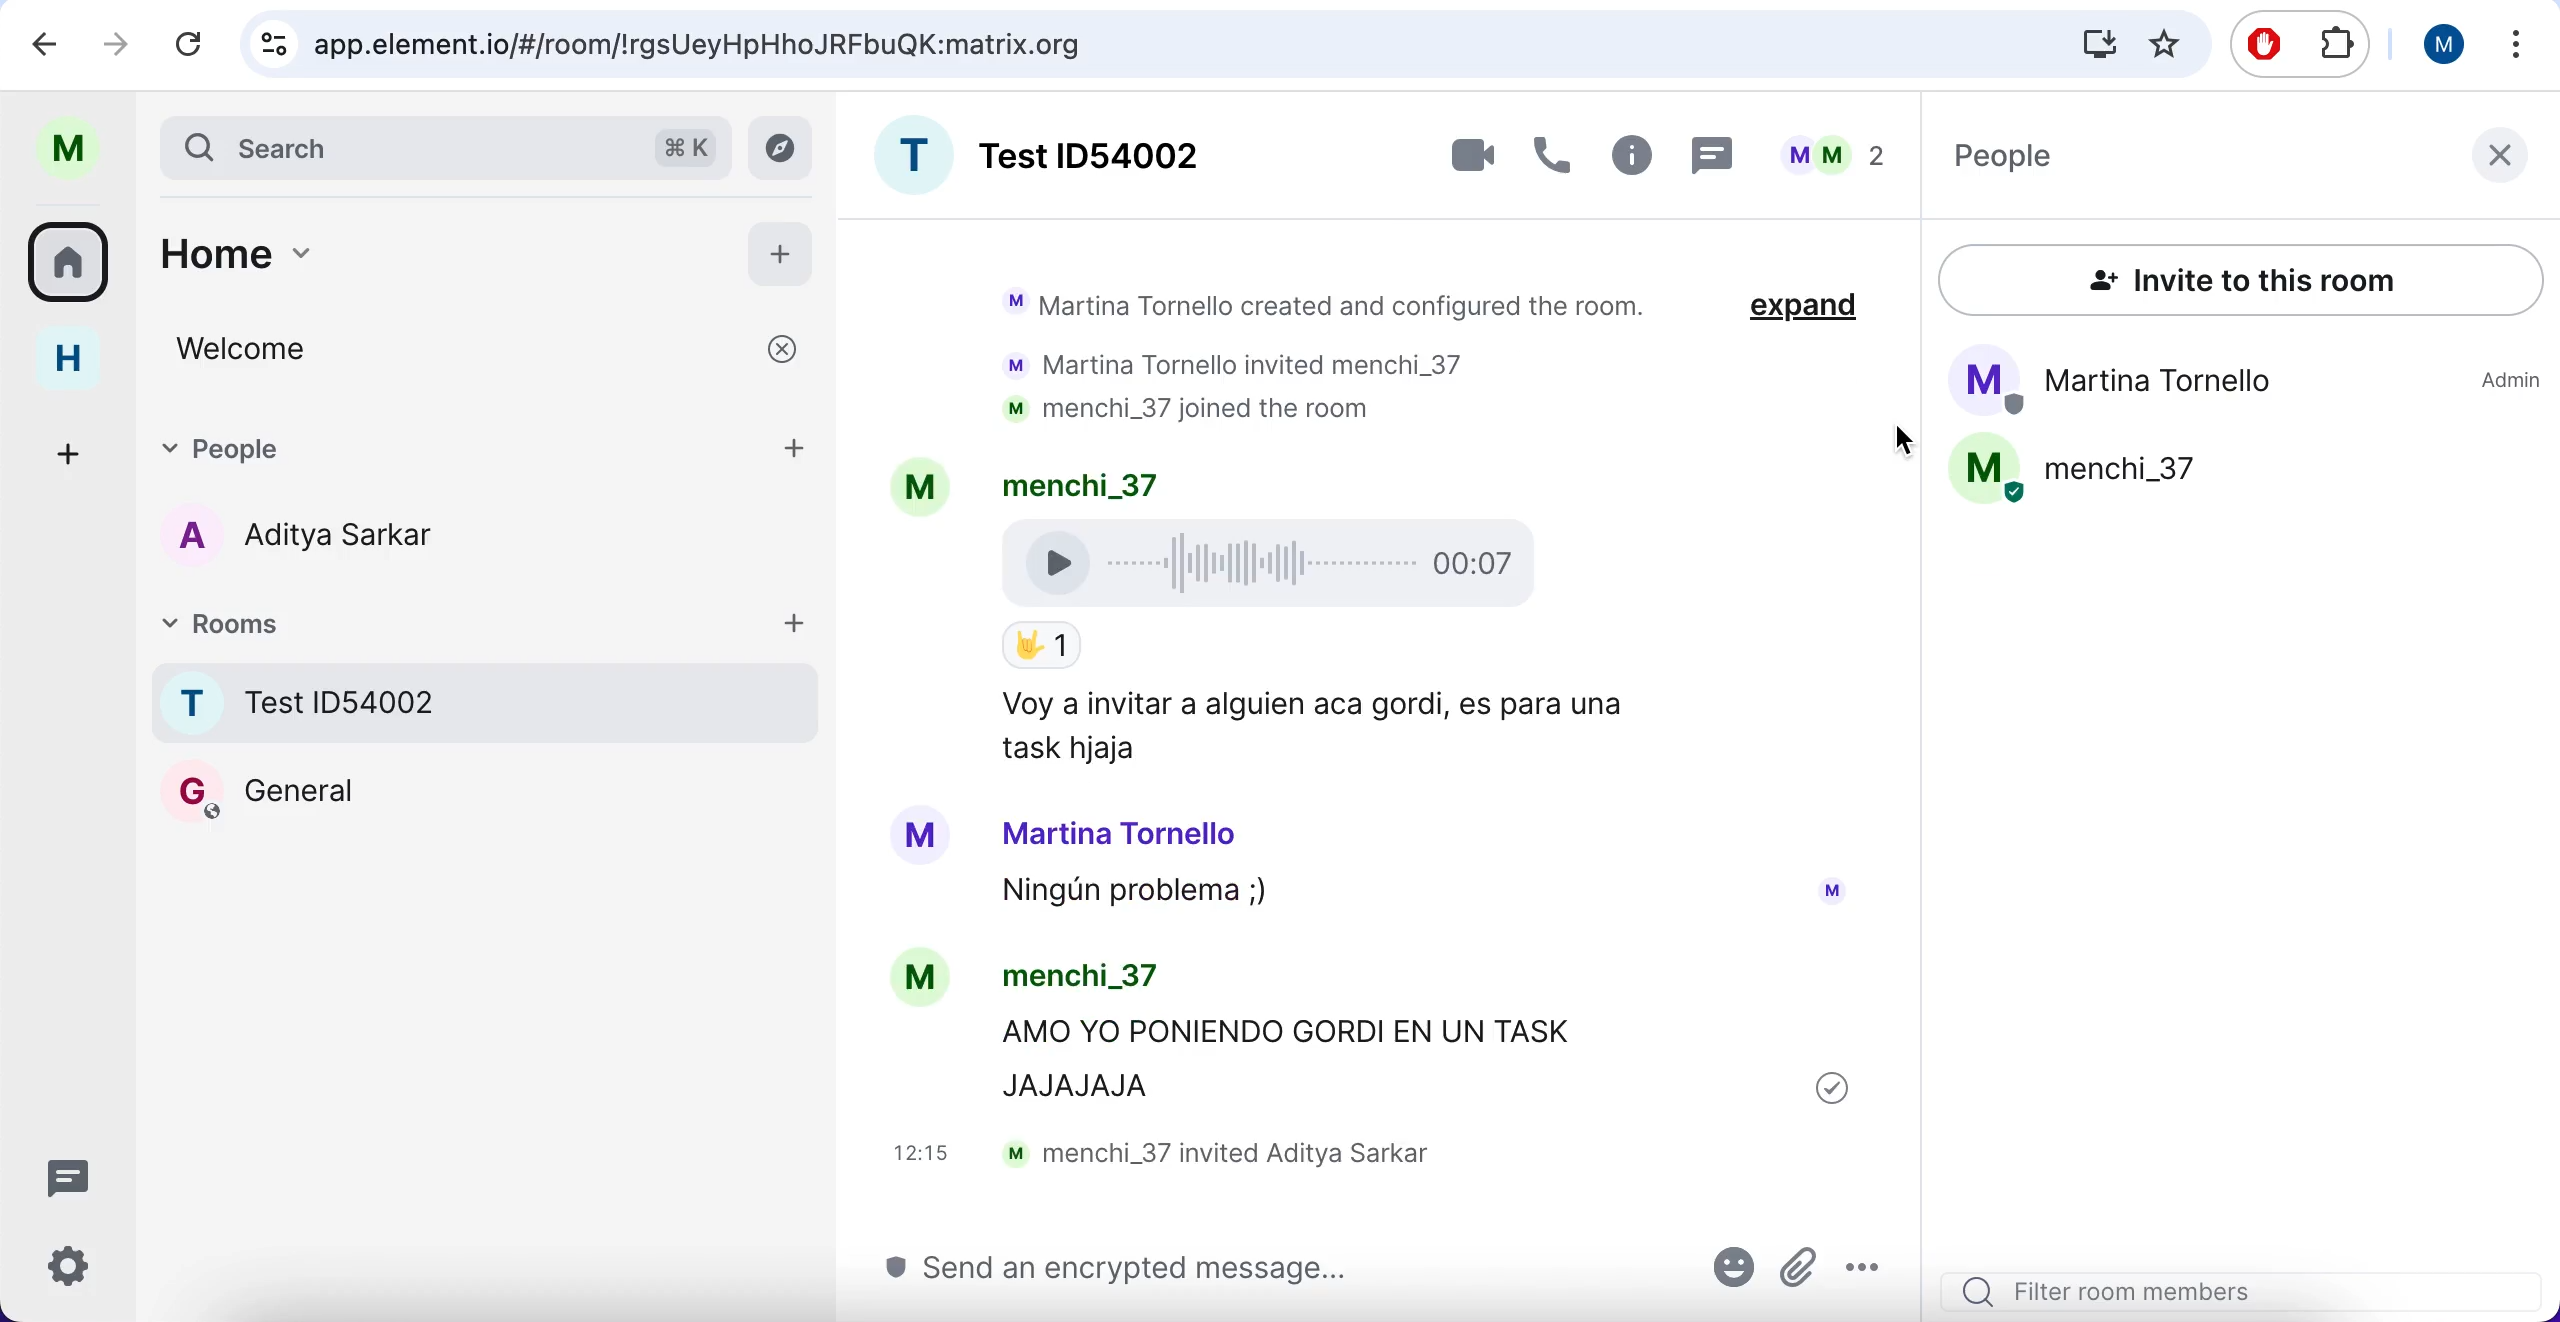 The width and height of the screenshot is (2560, 1322). What do you see at coordinates (69, 360) in the screenshot?
I see `home` at bounding box center [69, 360].